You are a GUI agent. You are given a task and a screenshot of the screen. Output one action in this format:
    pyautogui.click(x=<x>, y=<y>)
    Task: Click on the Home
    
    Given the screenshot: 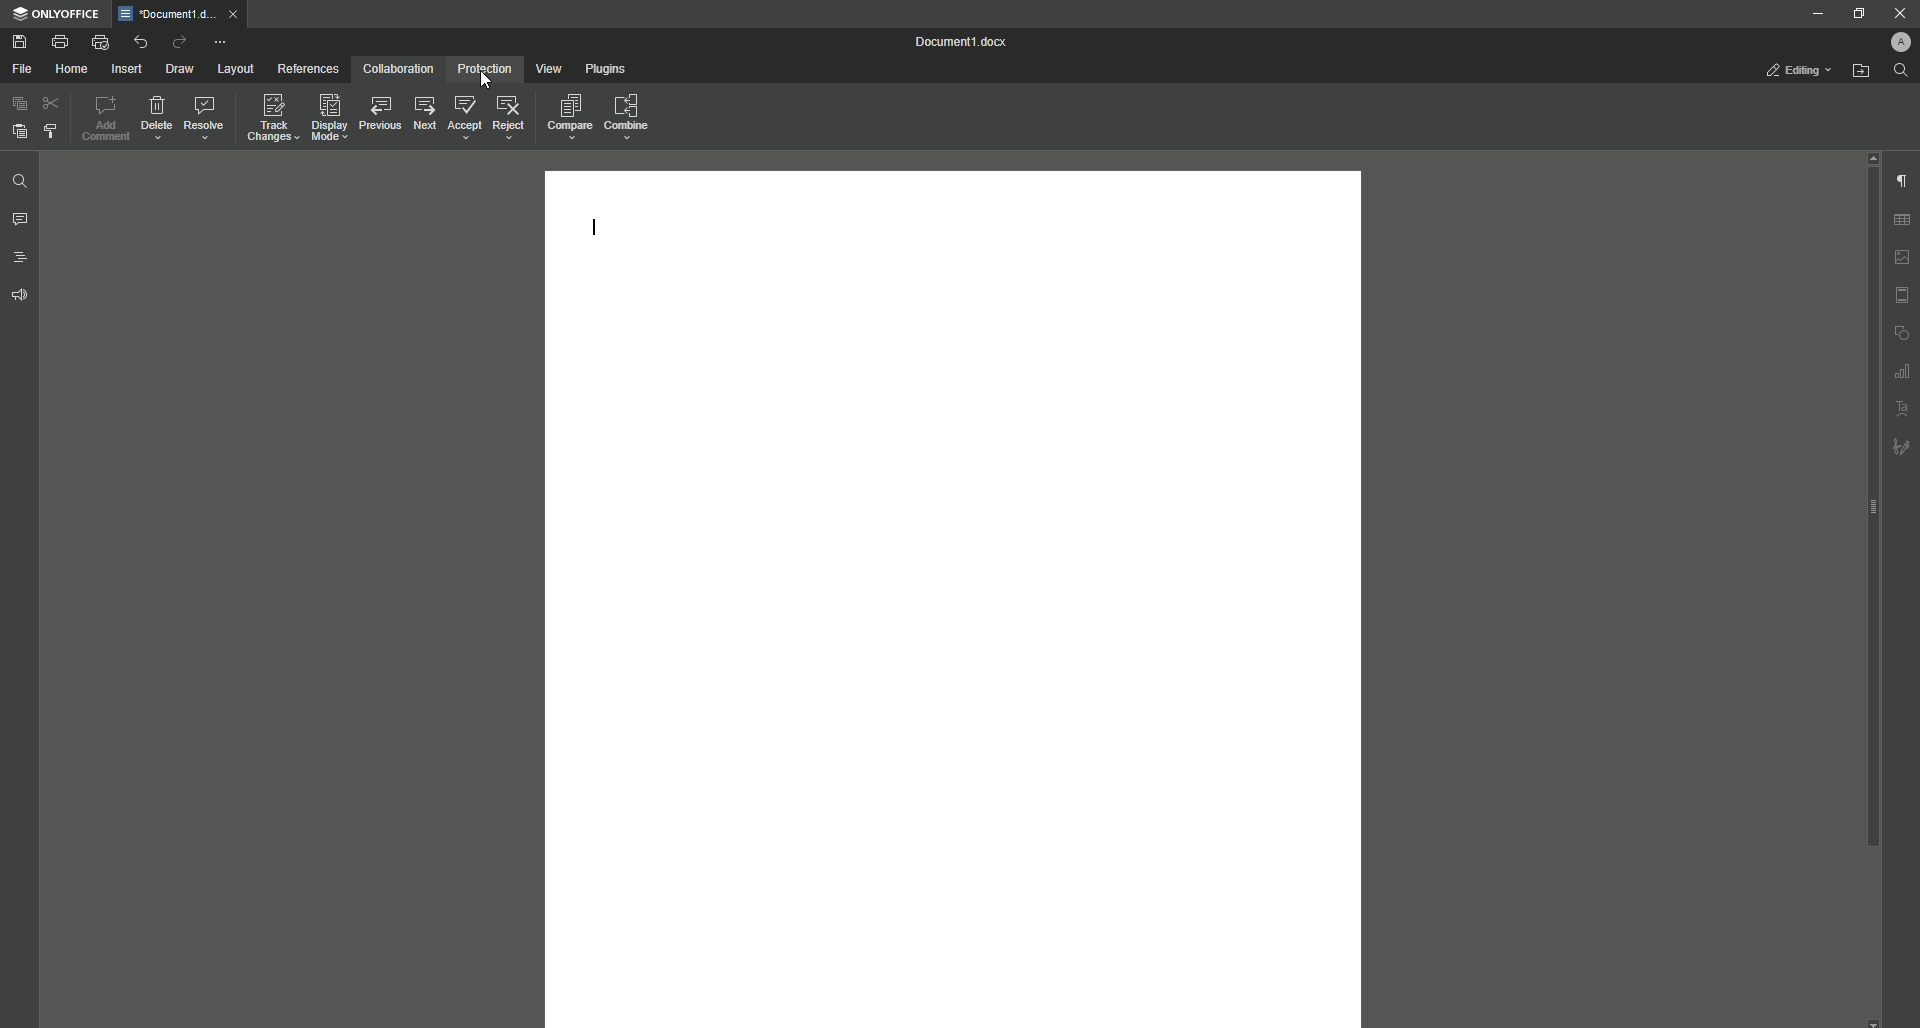 What is the action you would take?
    pyautogui.click(x=71, y=70)
    